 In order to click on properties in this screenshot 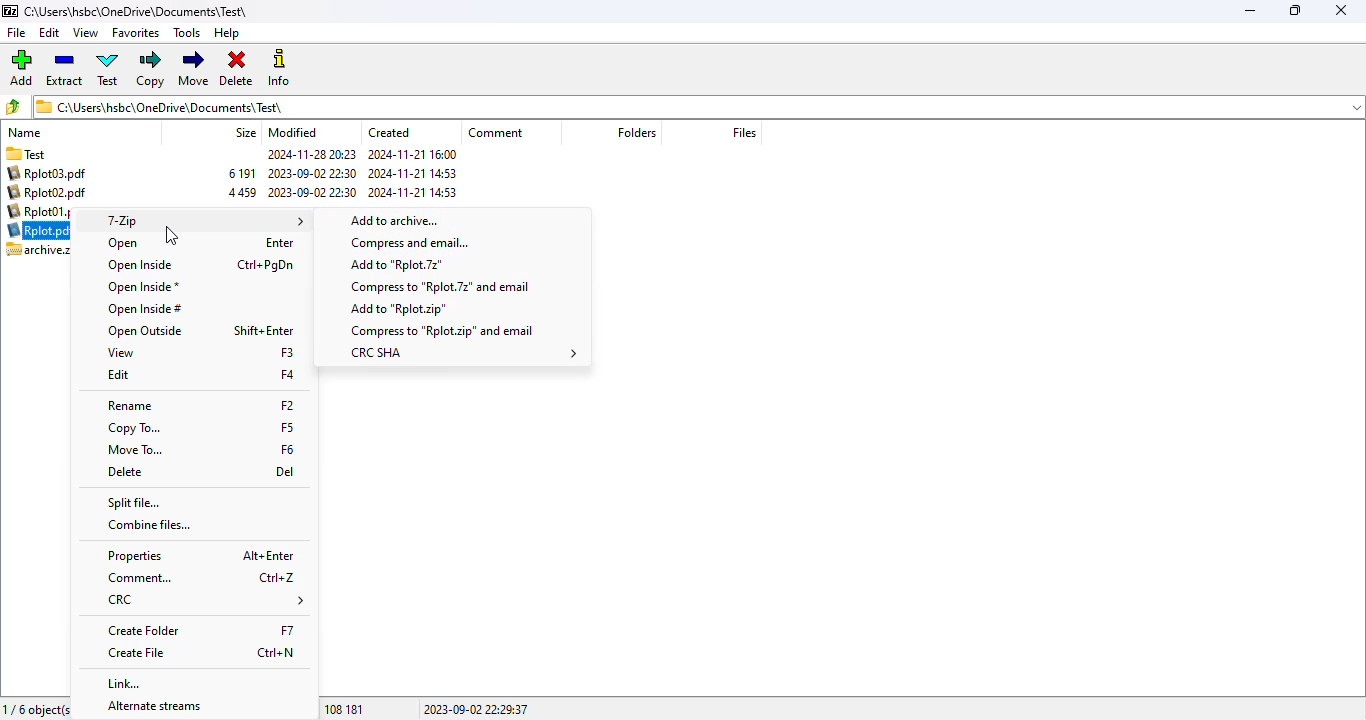, I will do `click(135, 556)`.